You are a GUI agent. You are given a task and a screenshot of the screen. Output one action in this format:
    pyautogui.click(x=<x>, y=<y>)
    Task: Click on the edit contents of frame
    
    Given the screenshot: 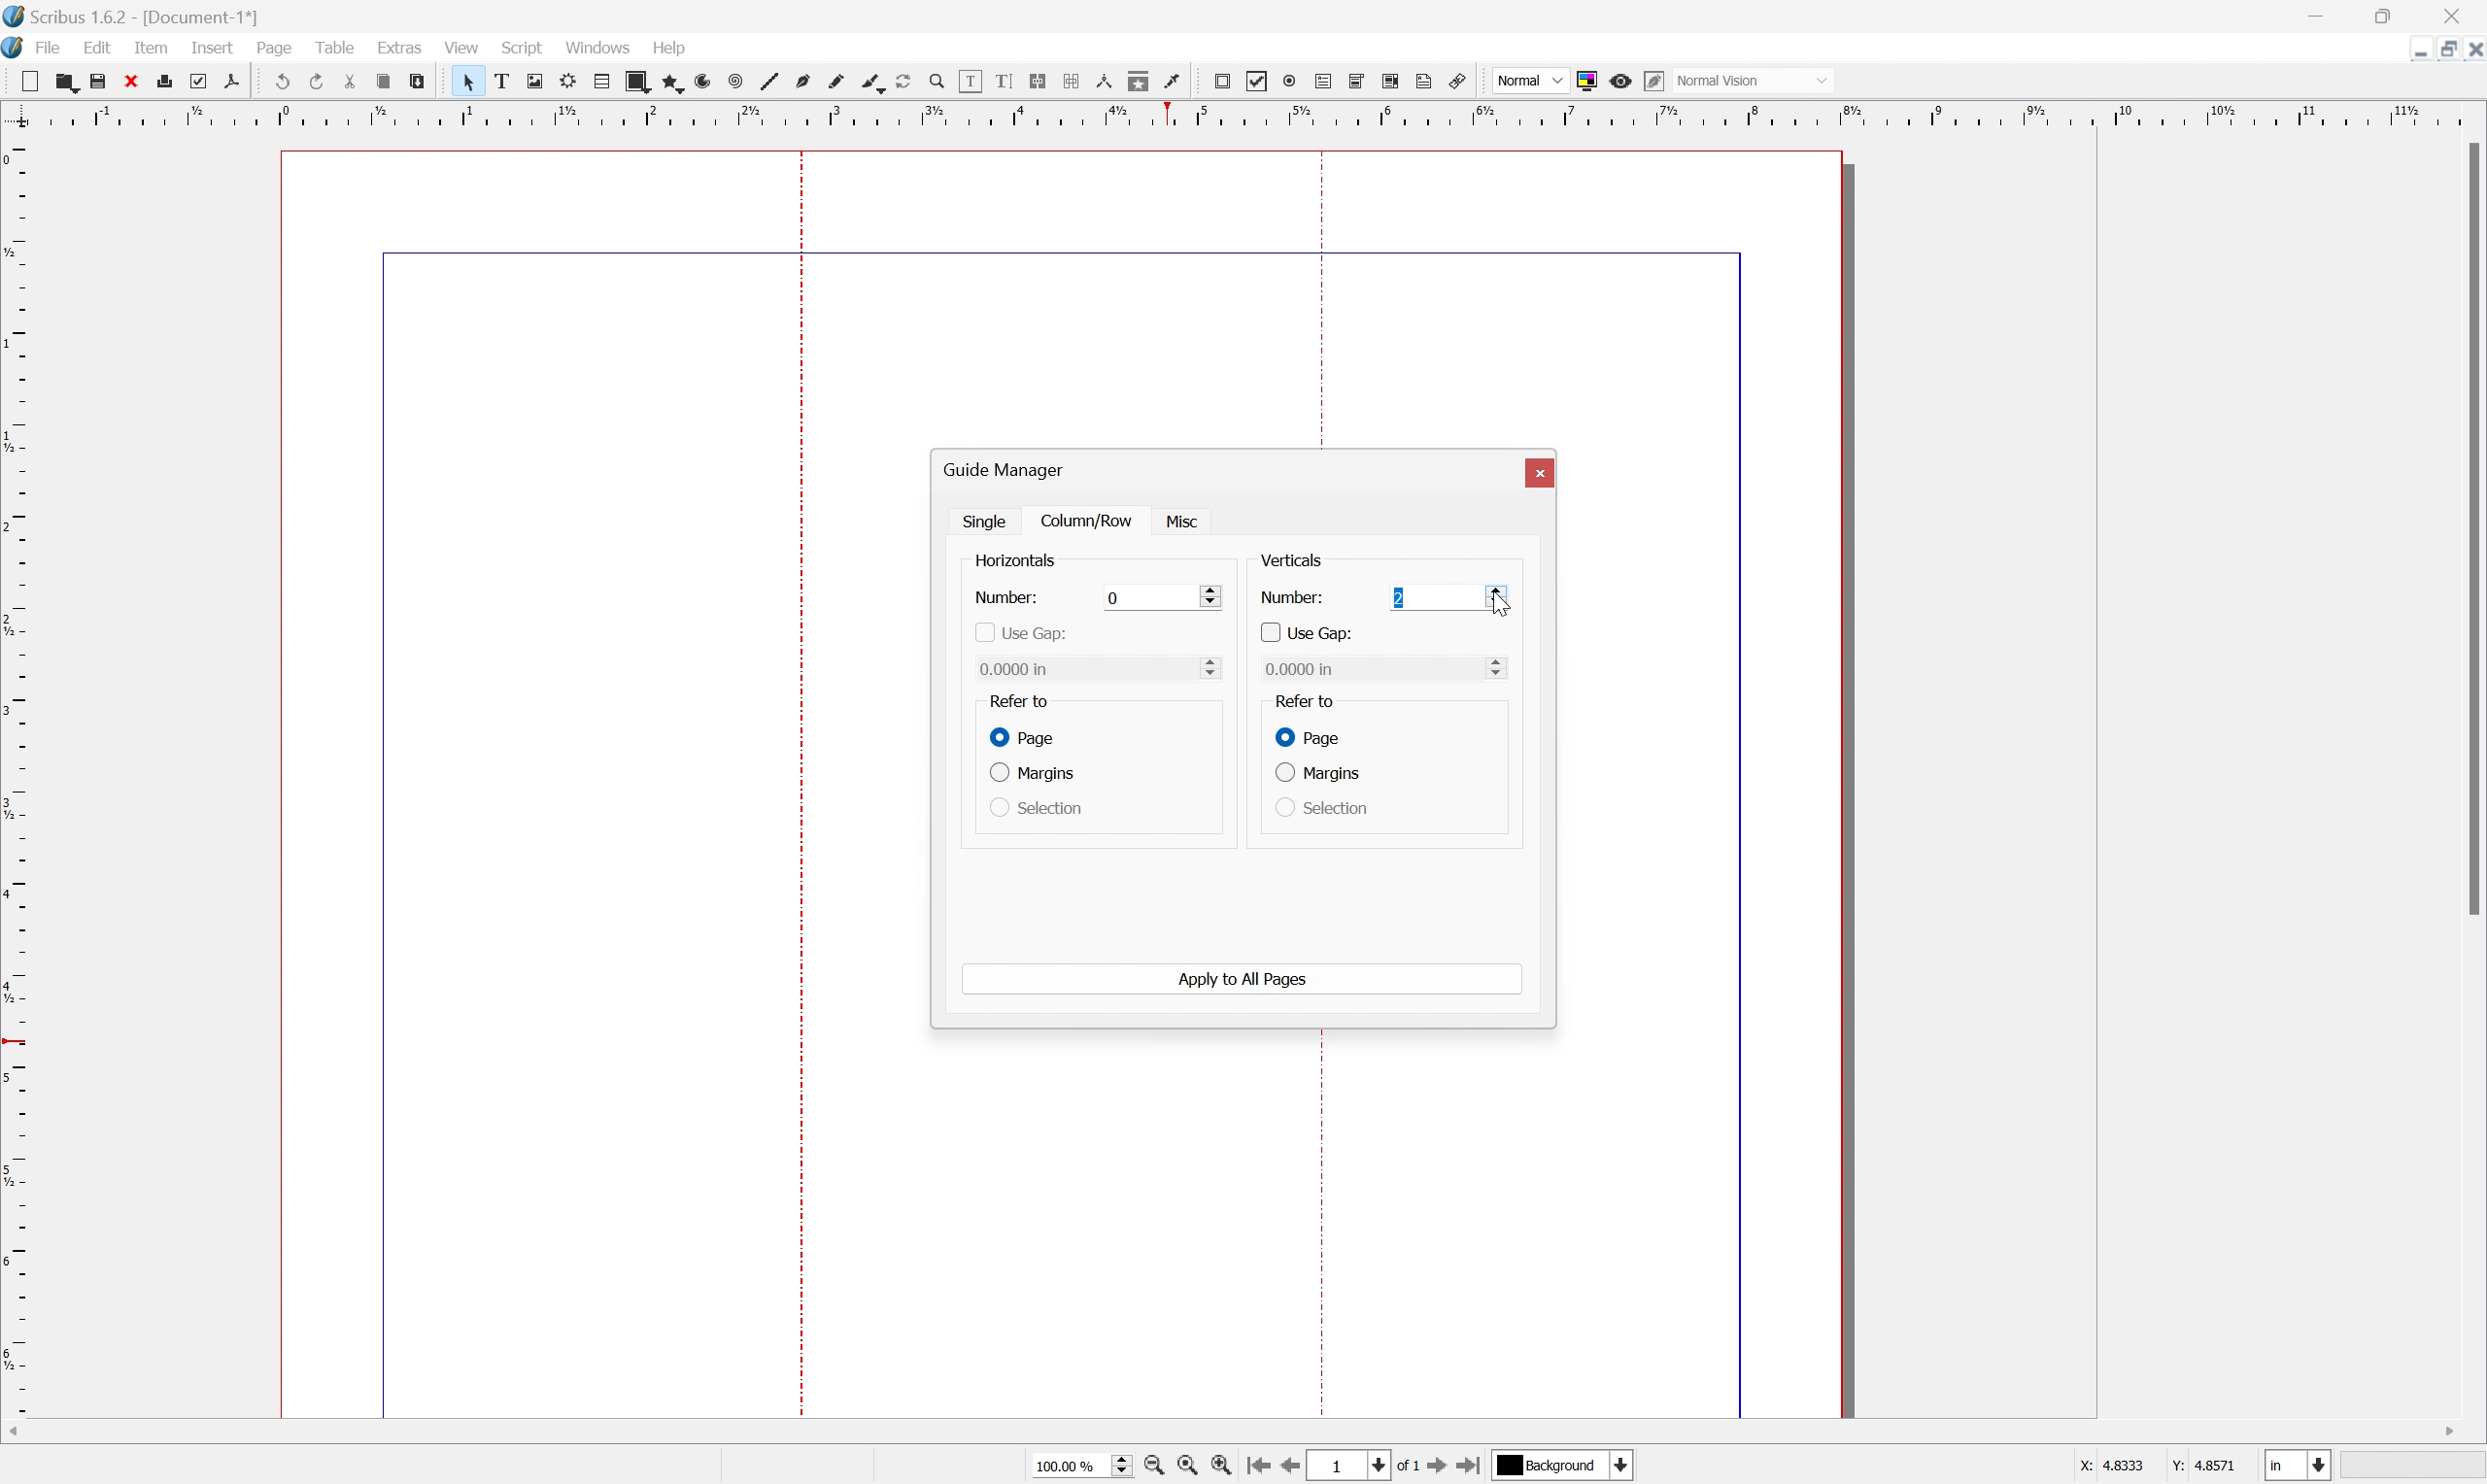 What is the action you would take?
    pyautogui.click(x=970, y=80)
    